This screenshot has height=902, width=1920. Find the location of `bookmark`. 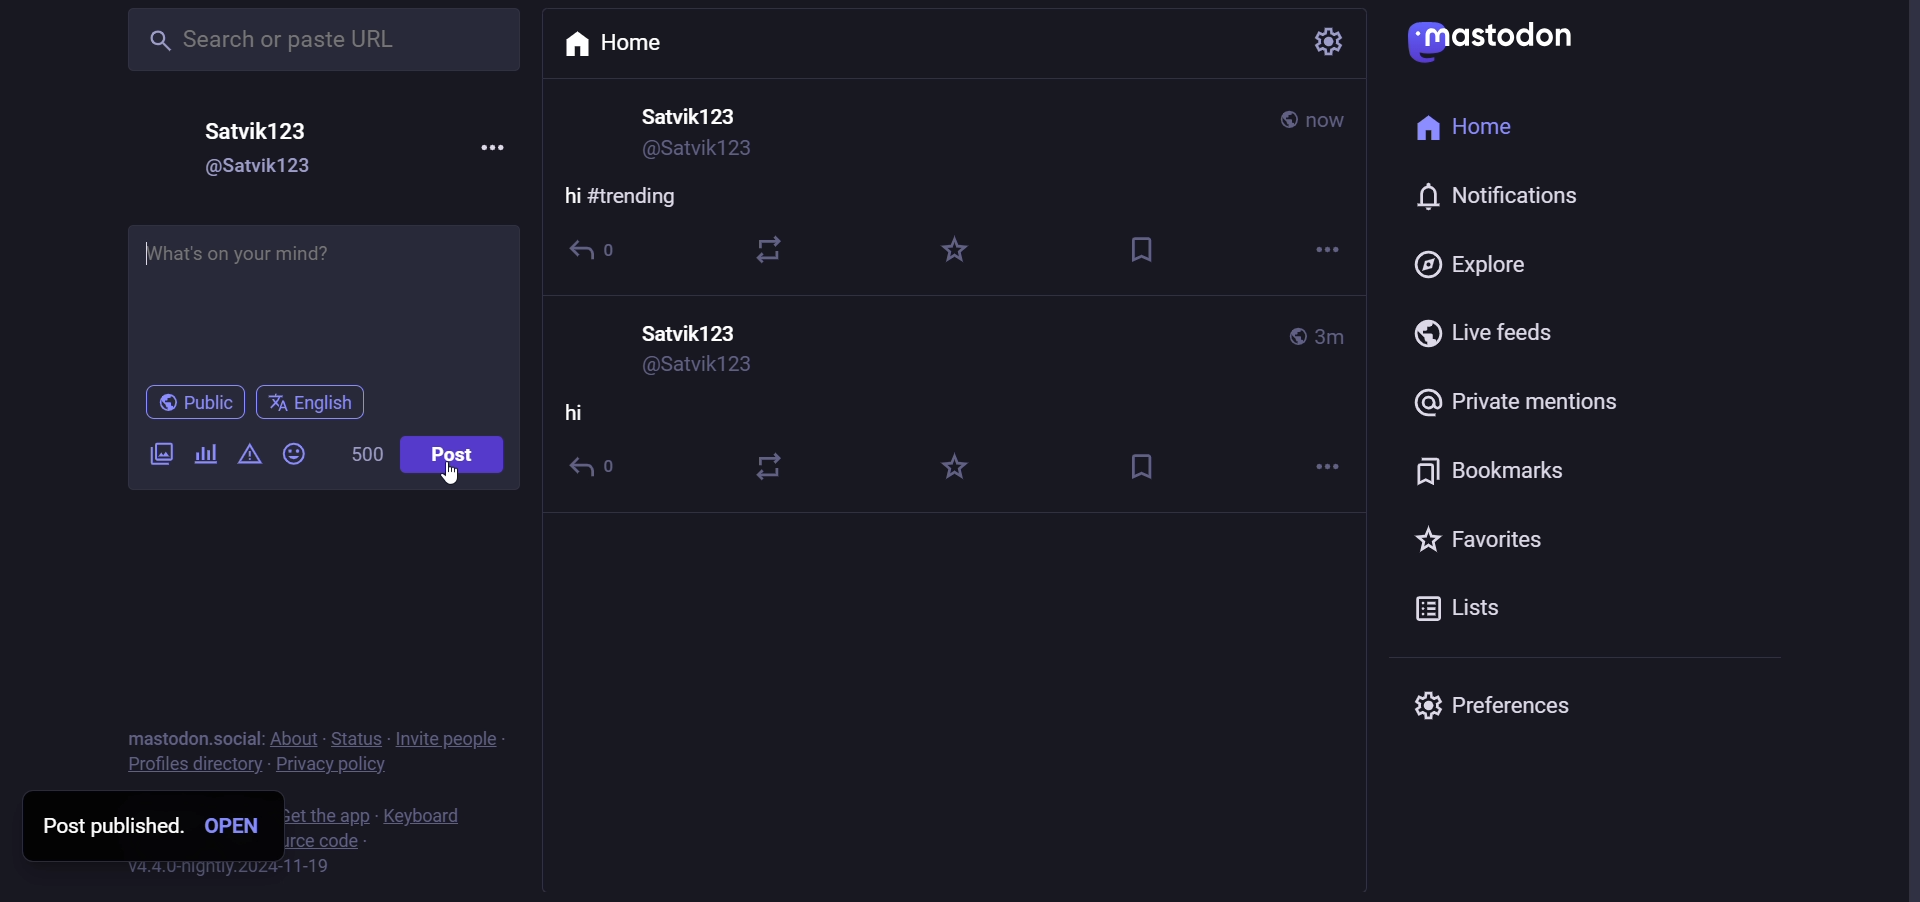

bookmark is located at coordinates (1497, 472).